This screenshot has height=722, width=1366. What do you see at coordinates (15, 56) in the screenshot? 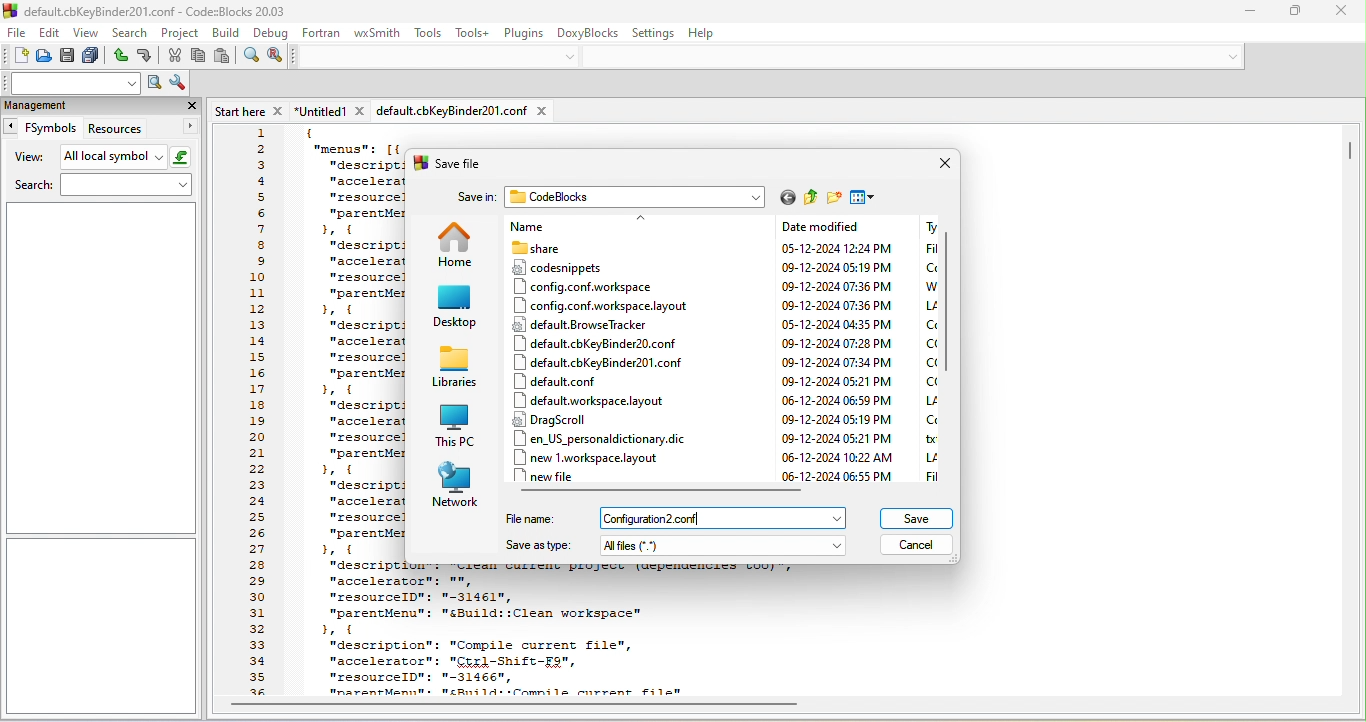
I see `new` at bounding box center [15, 56].